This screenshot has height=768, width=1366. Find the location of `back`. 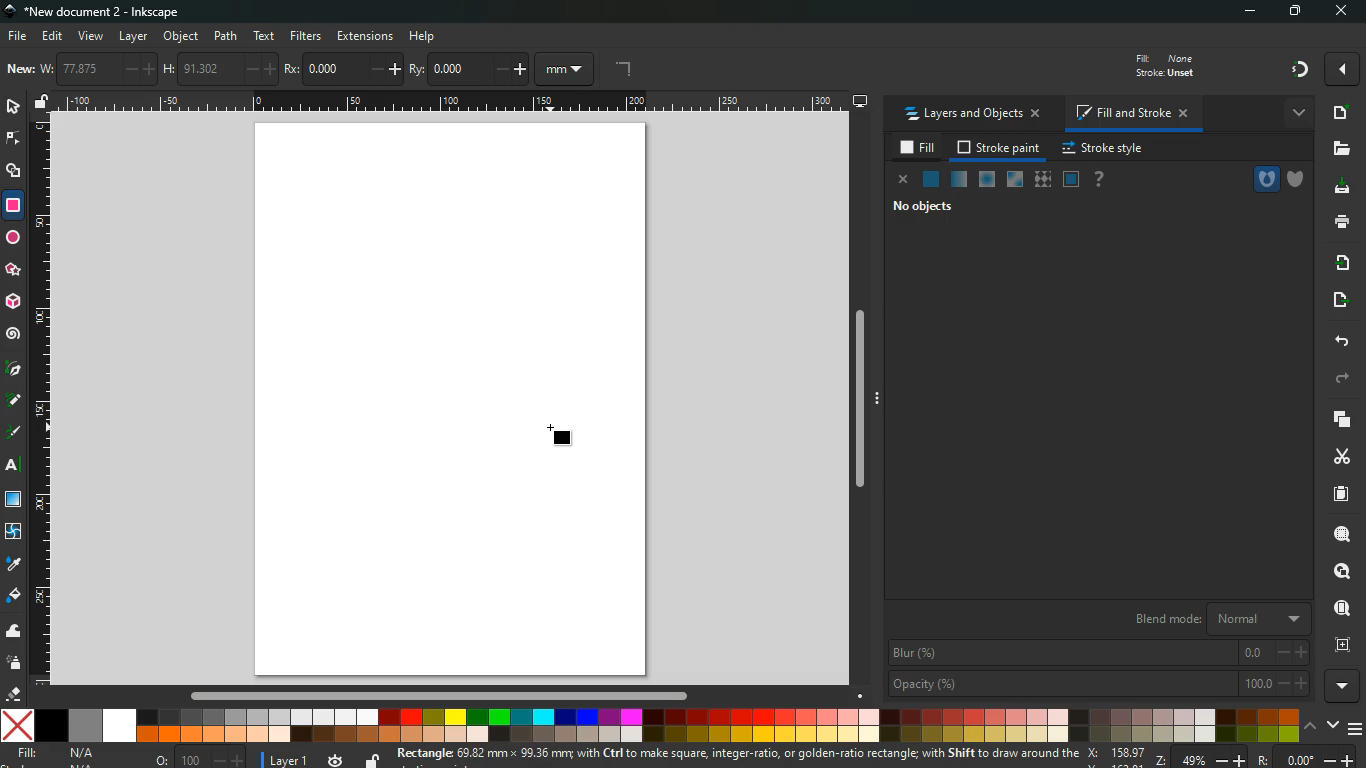

back is located at coordinates (1342, 341).